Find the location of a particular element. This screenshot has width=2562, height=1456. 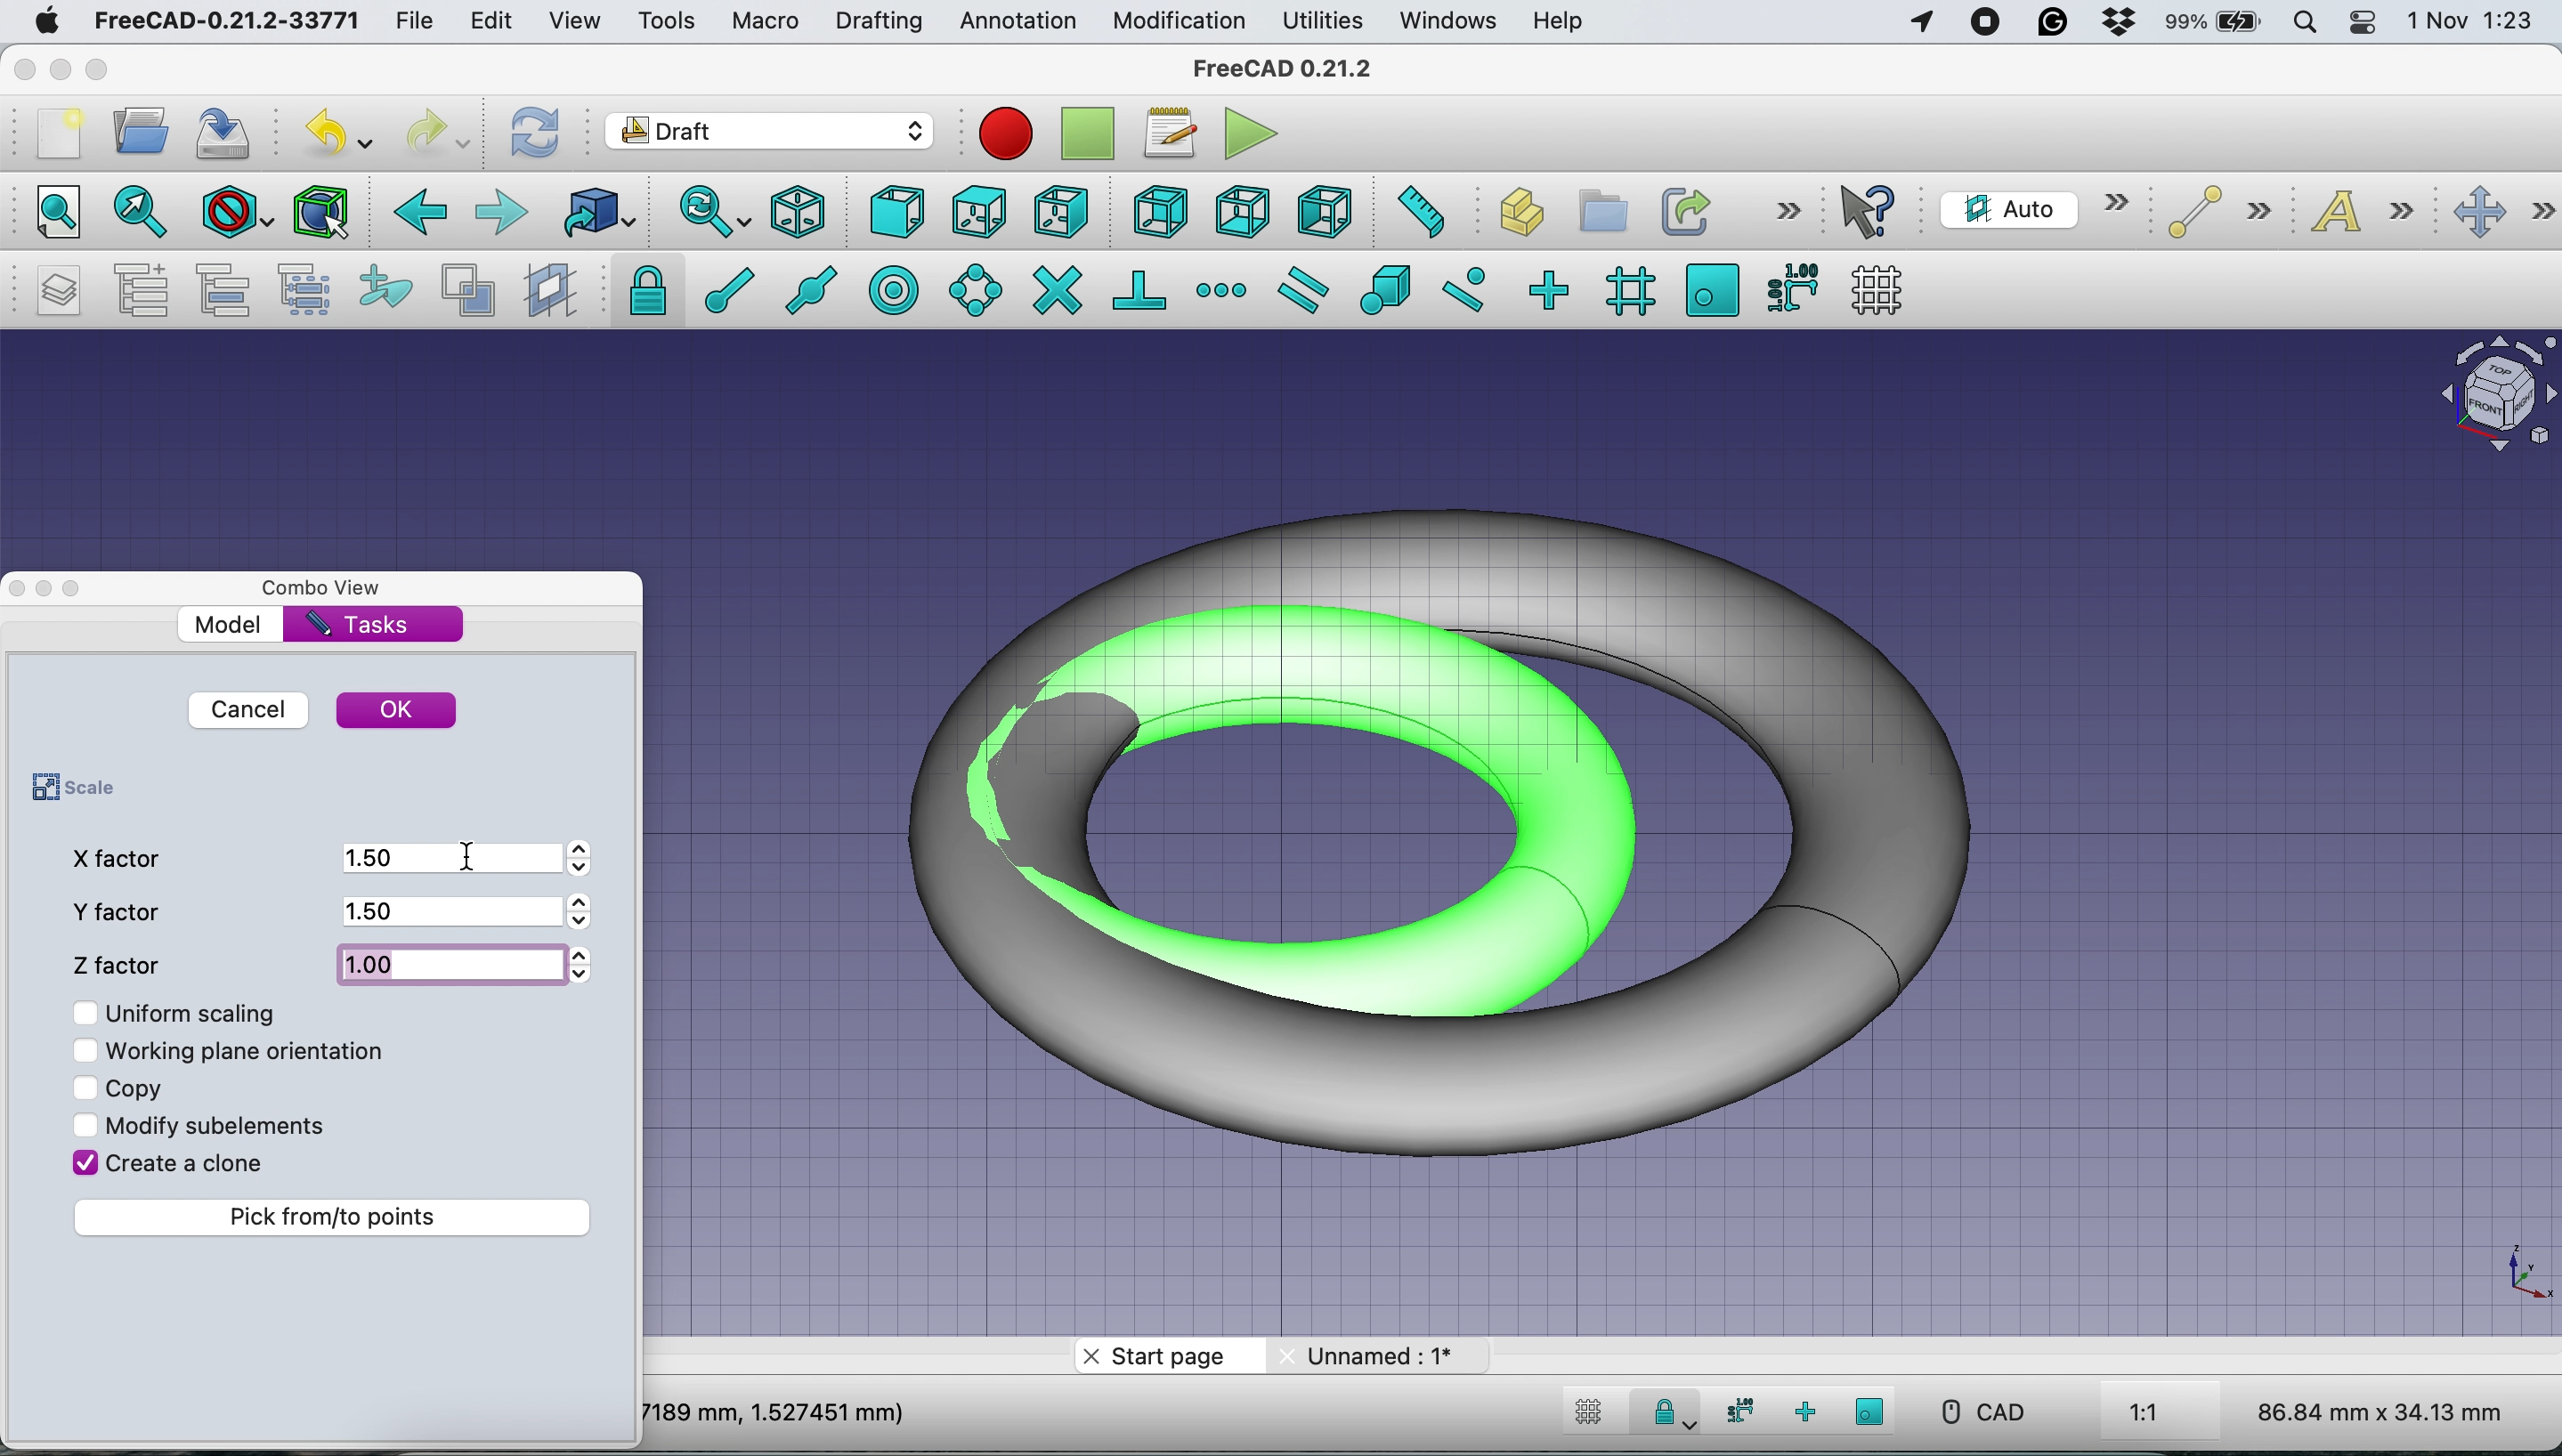

macros is located at coordinates (1169, 139).